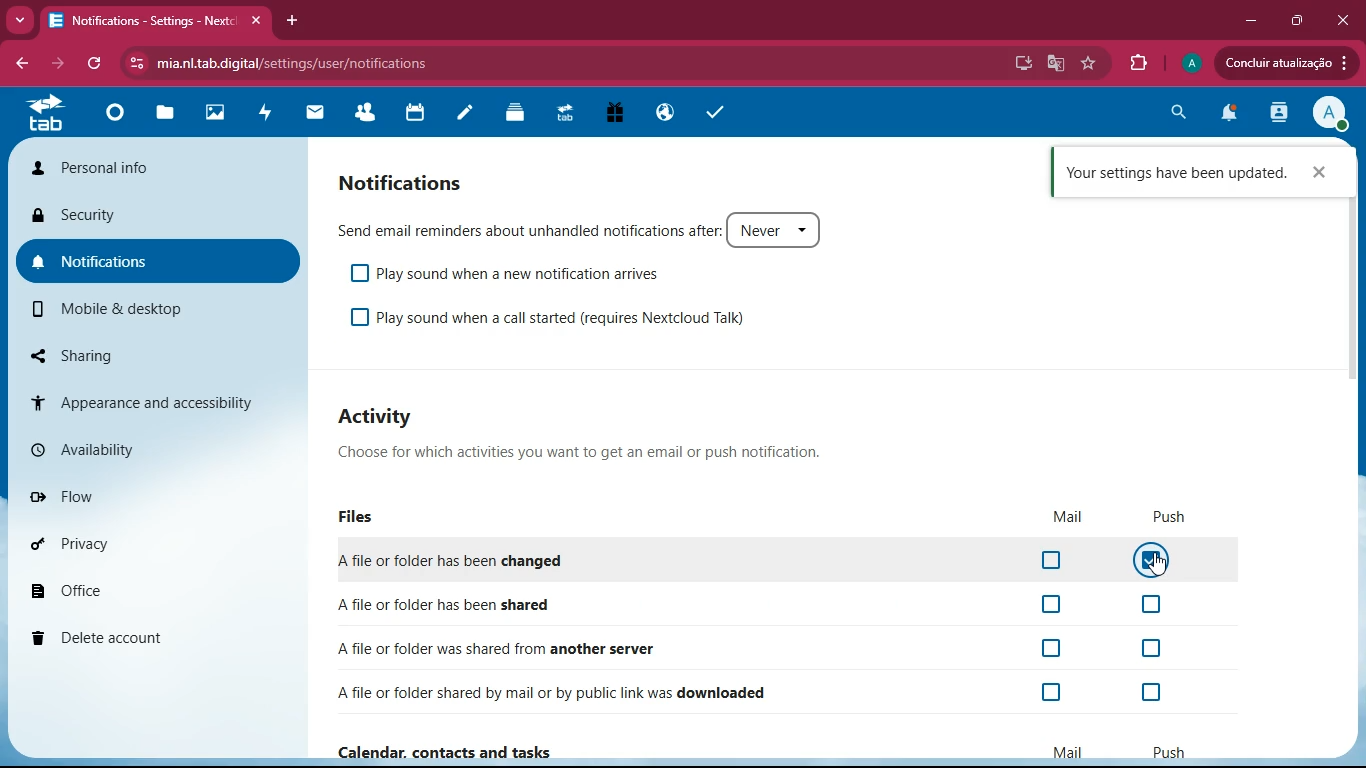 This screenshot has height=768, width=1366. What do you see at coordinates (149, 218) in the screenshot?
I see `security` at bounding box center [149, 218].